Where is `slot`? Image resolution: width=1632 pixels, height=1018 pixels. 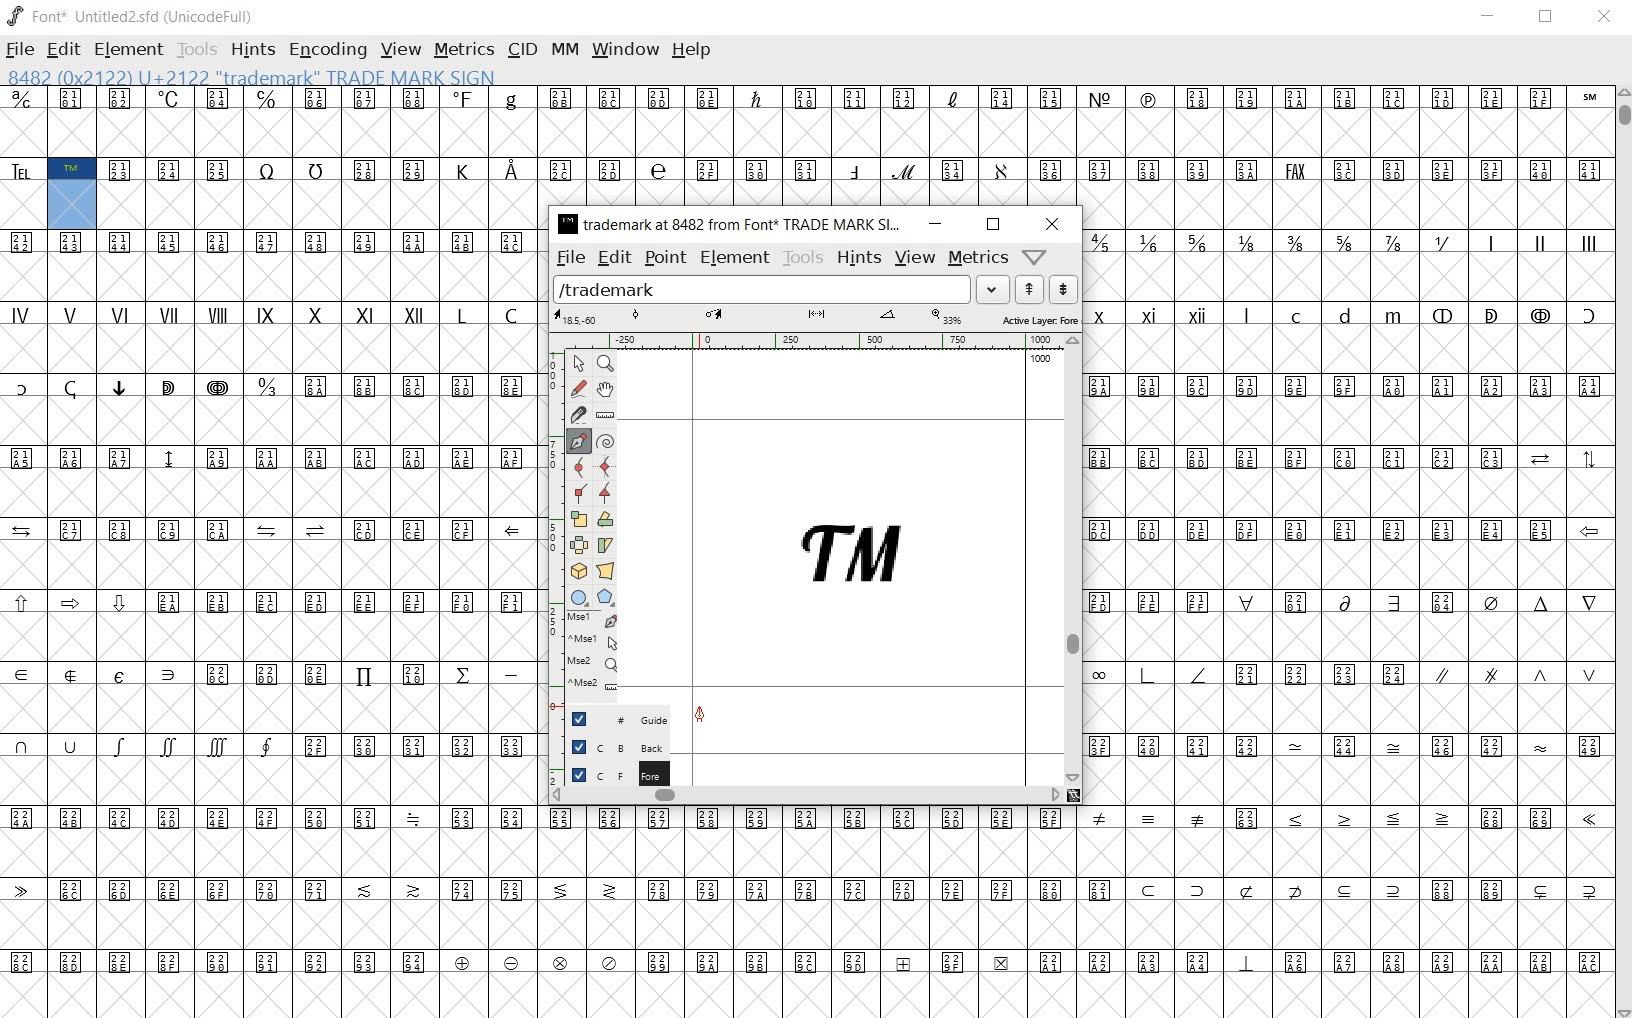
slot is located at coordinates (805, 996).